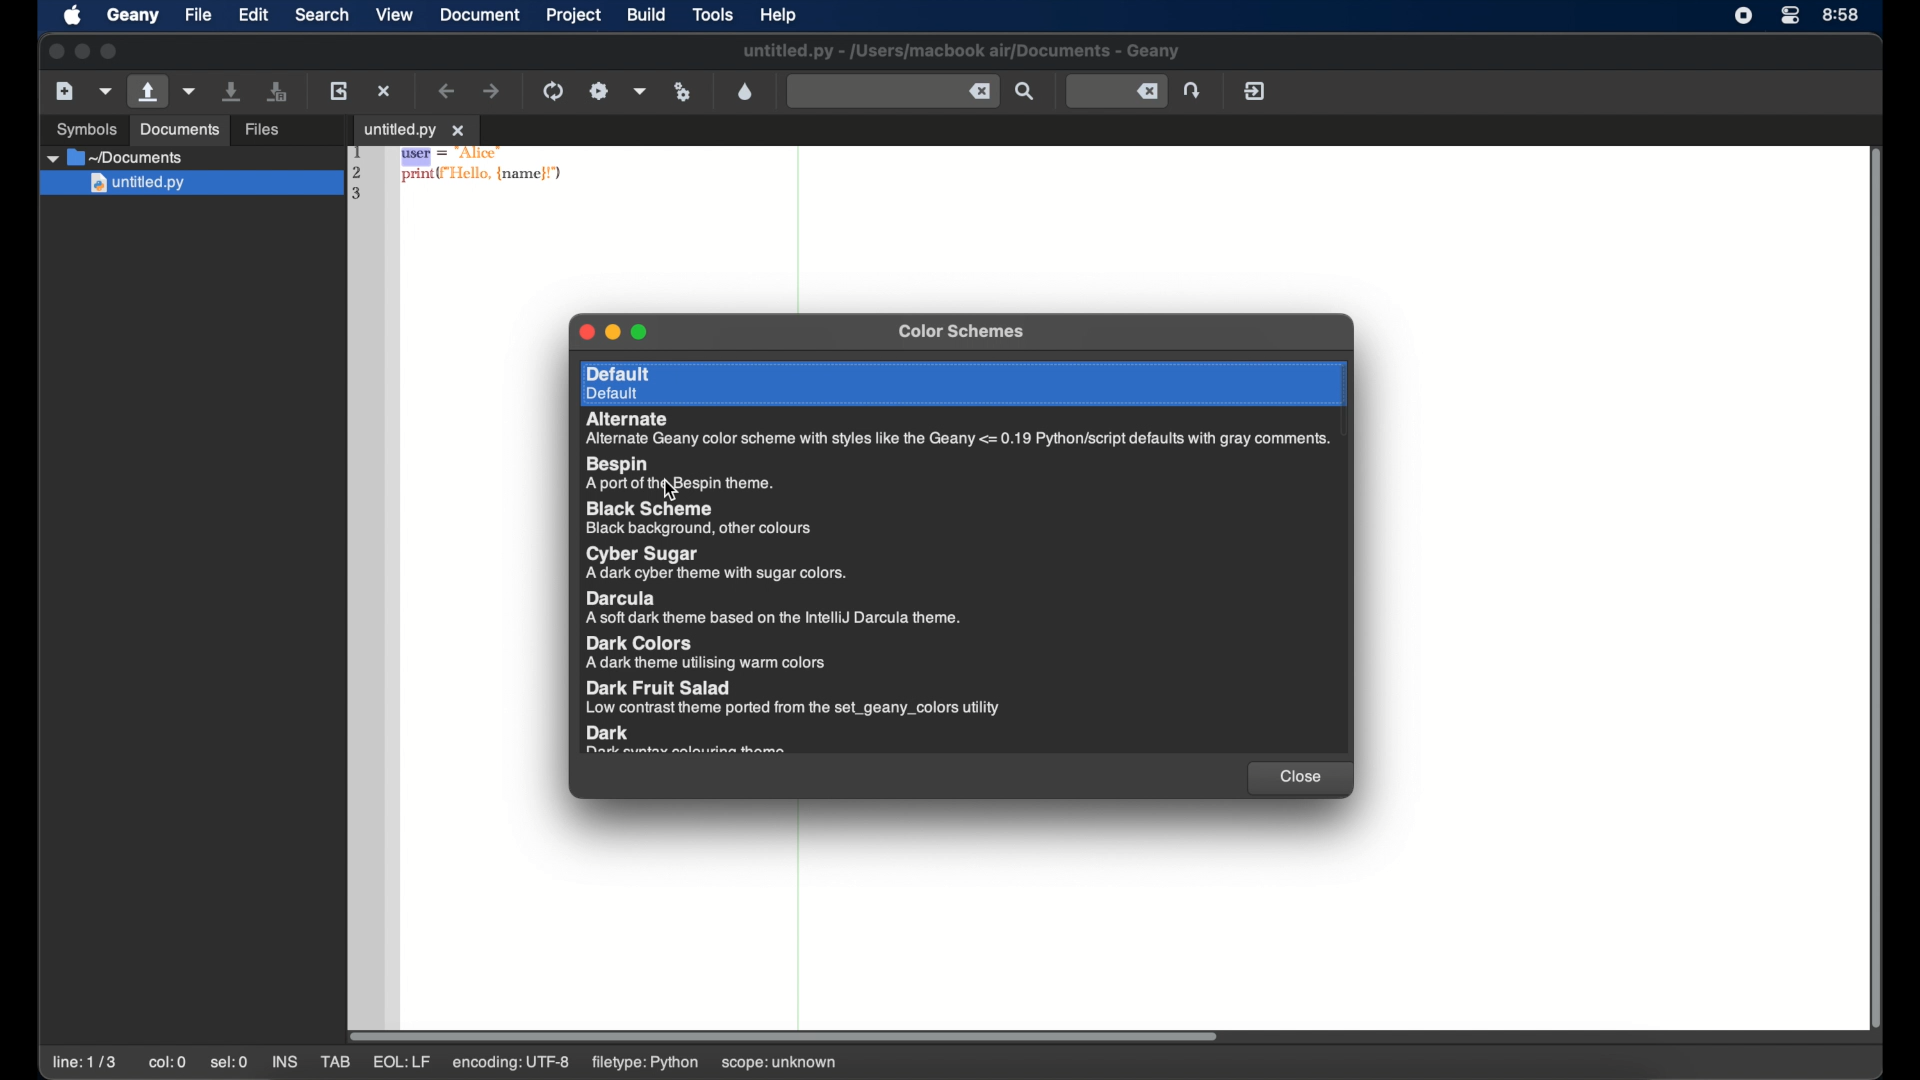 This screenshot has width=1920, height=1080. Describe the element at coordinates (106, 91) in the screenshot. I see `create a new file from template` at that location.